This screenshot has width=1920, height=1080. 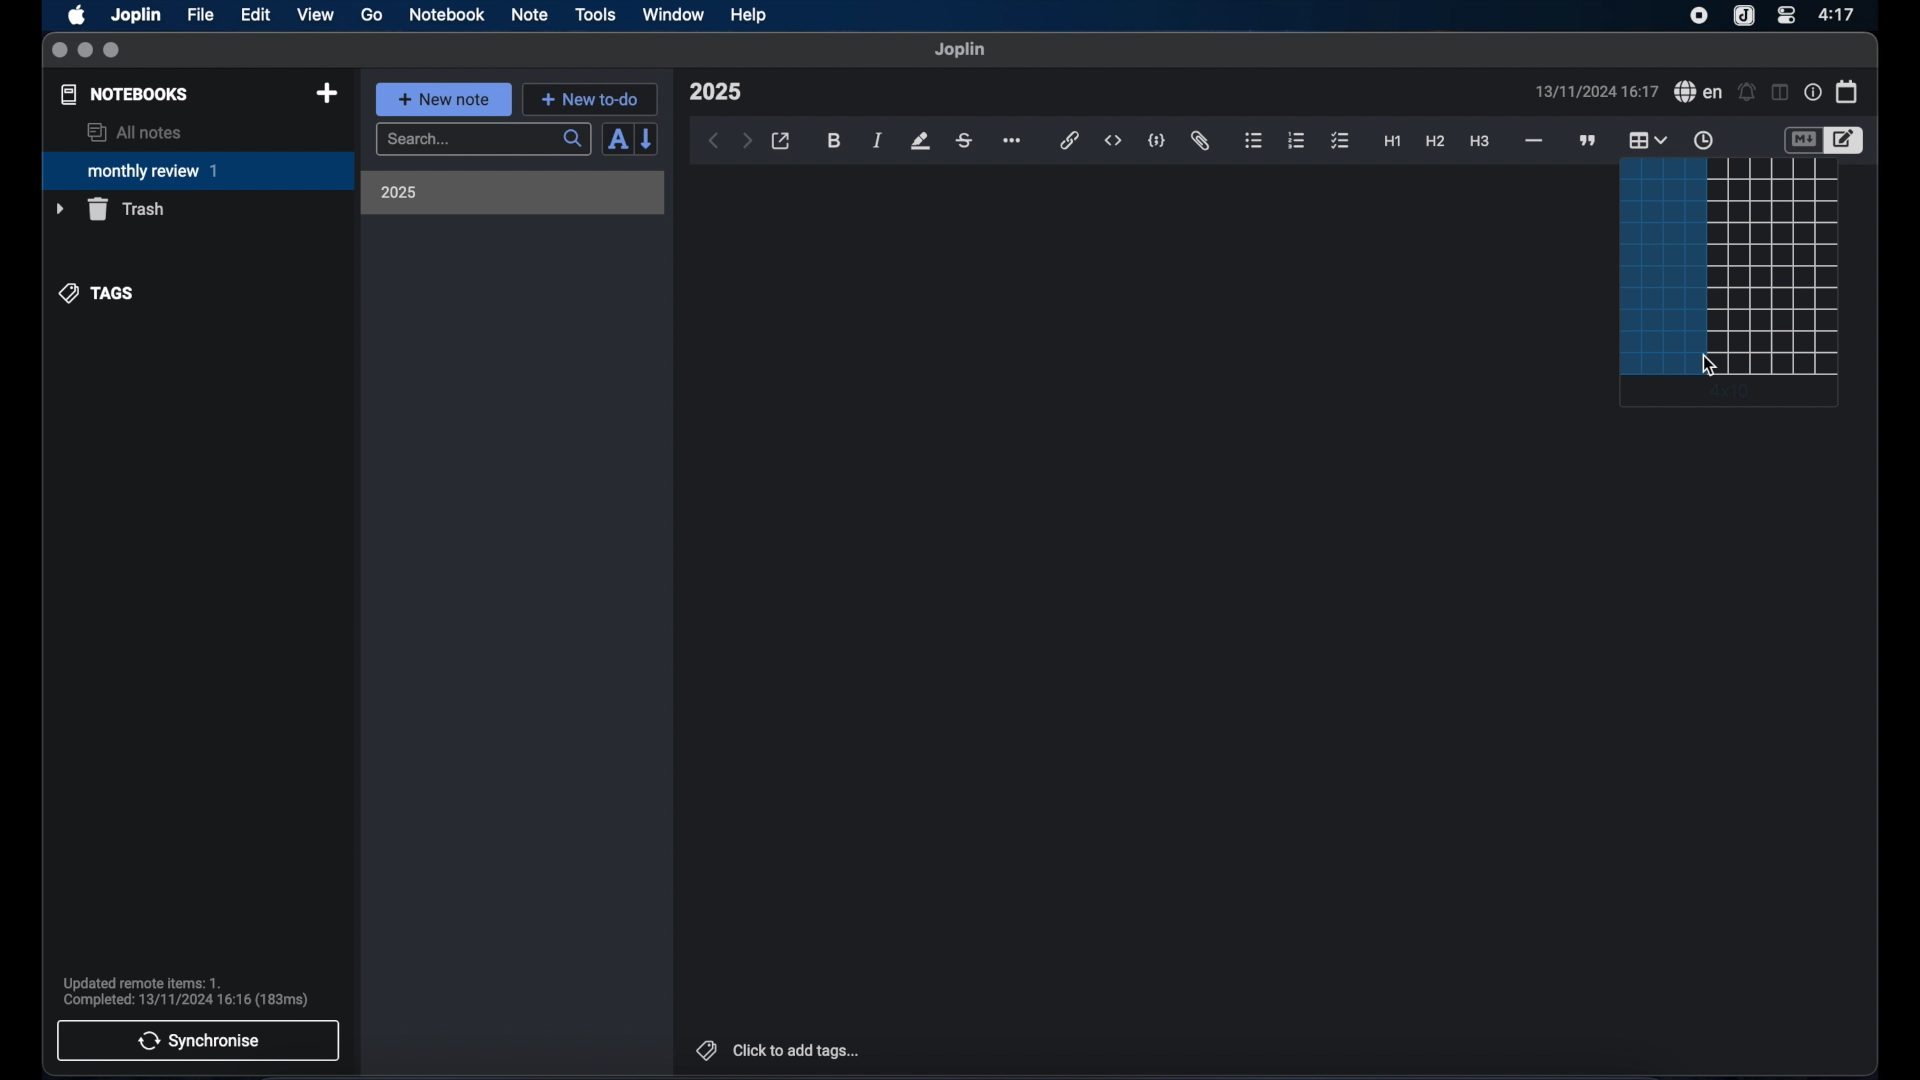 What do you see at coordinates (782, 142) in the screenshot?
I see `open in external editor` at bounding box center [782, 142].